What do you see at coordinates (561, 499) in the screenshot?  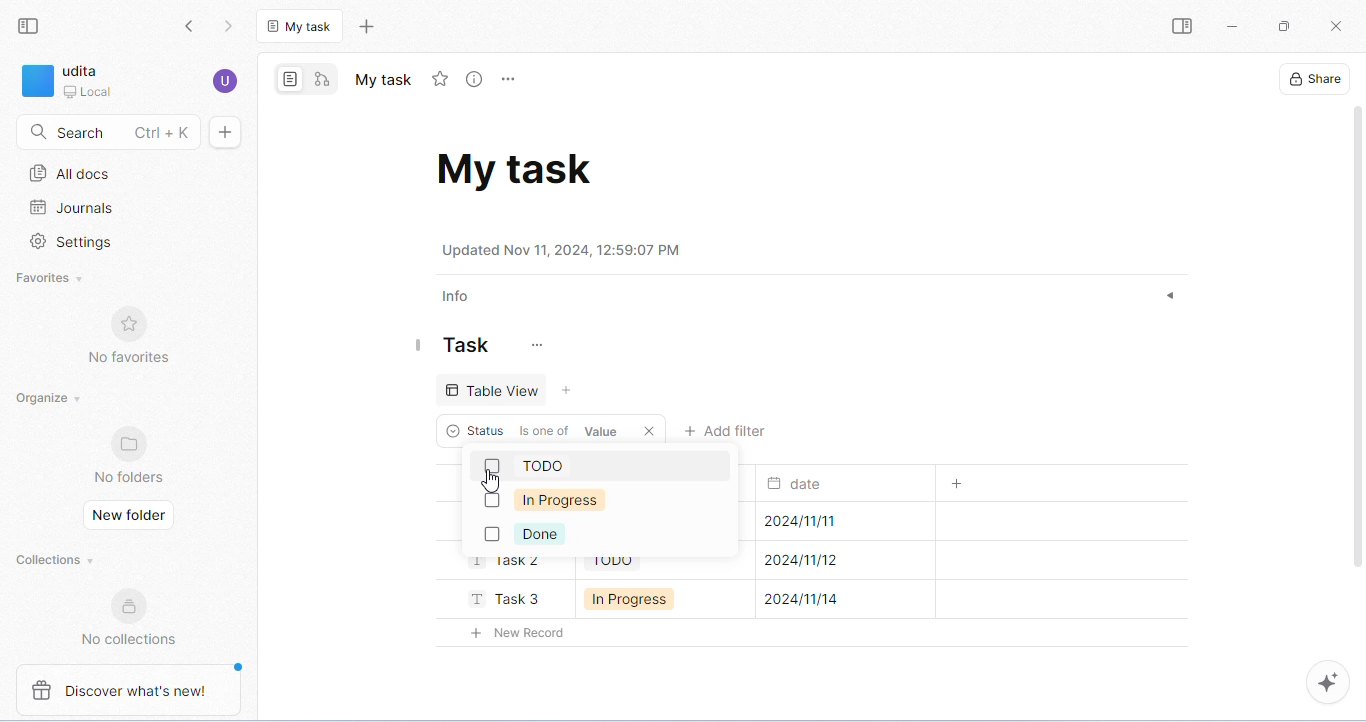 I see `in progress` at bounding box center [561, 499].